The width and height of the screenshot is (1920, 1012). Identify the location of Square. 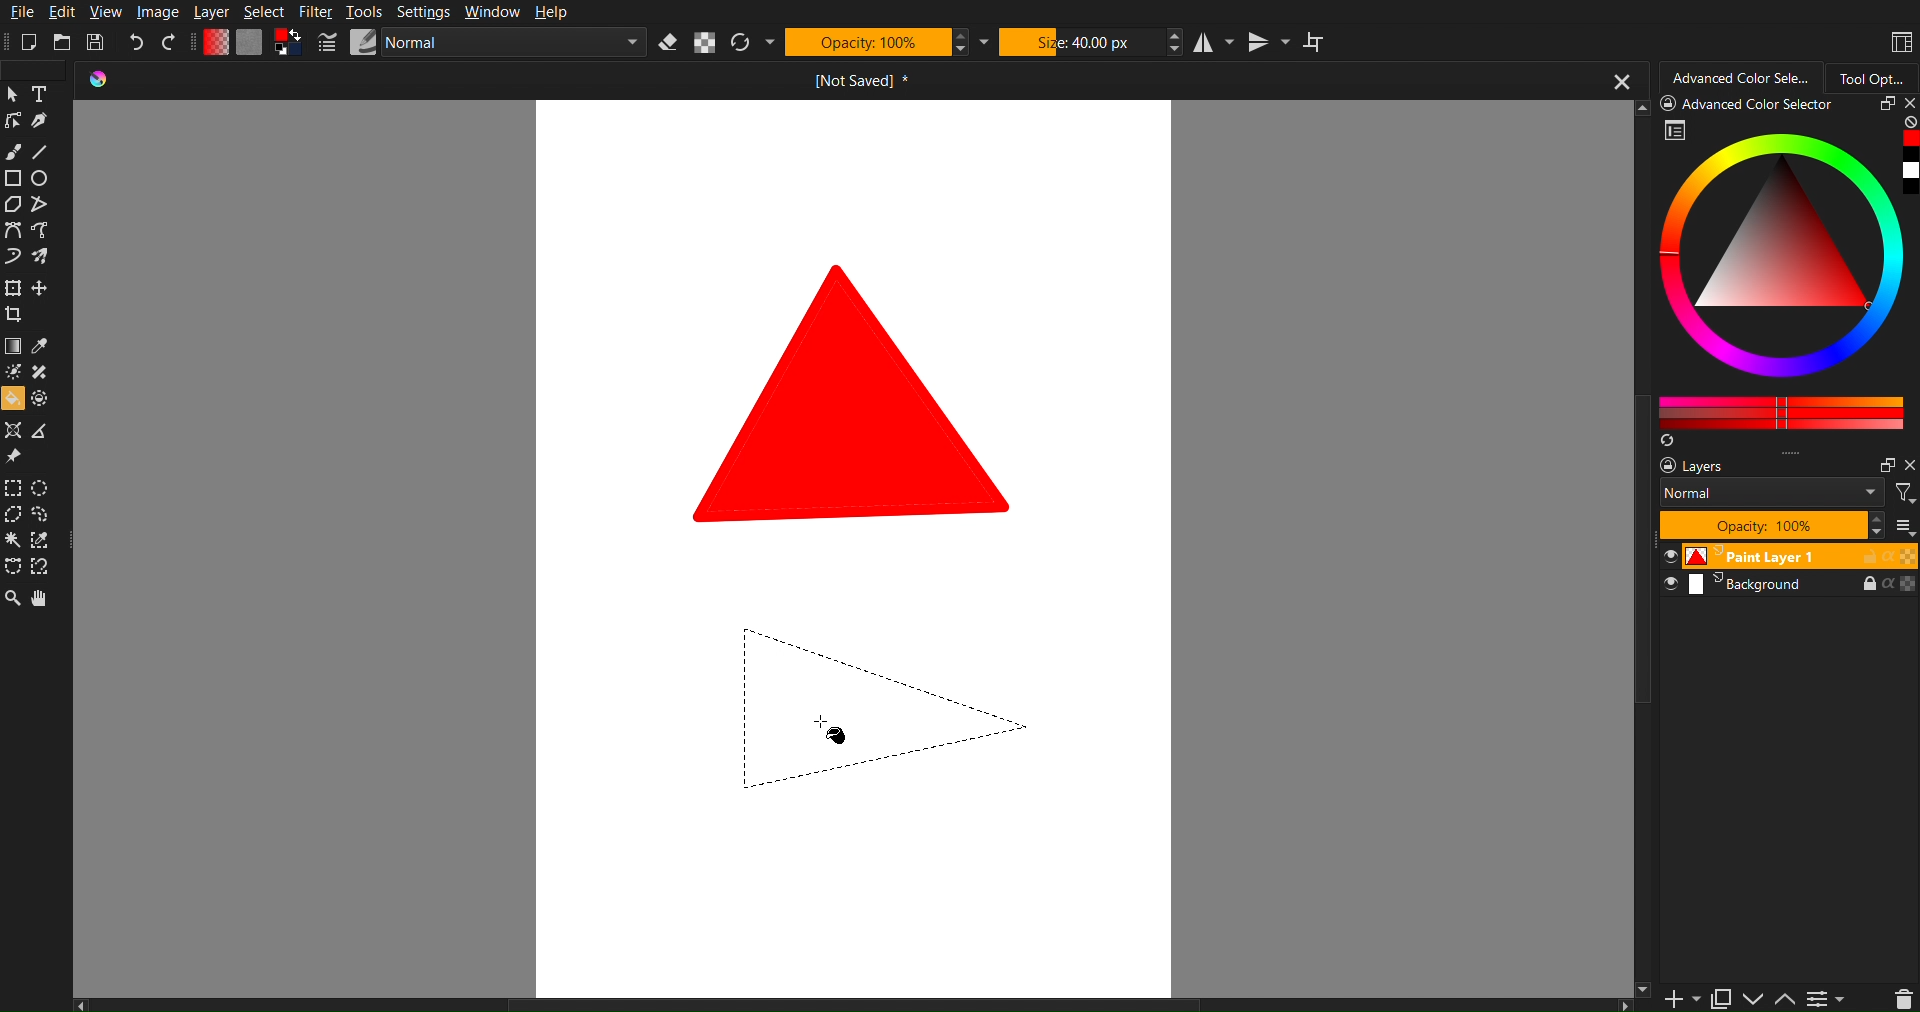
(12, 289).